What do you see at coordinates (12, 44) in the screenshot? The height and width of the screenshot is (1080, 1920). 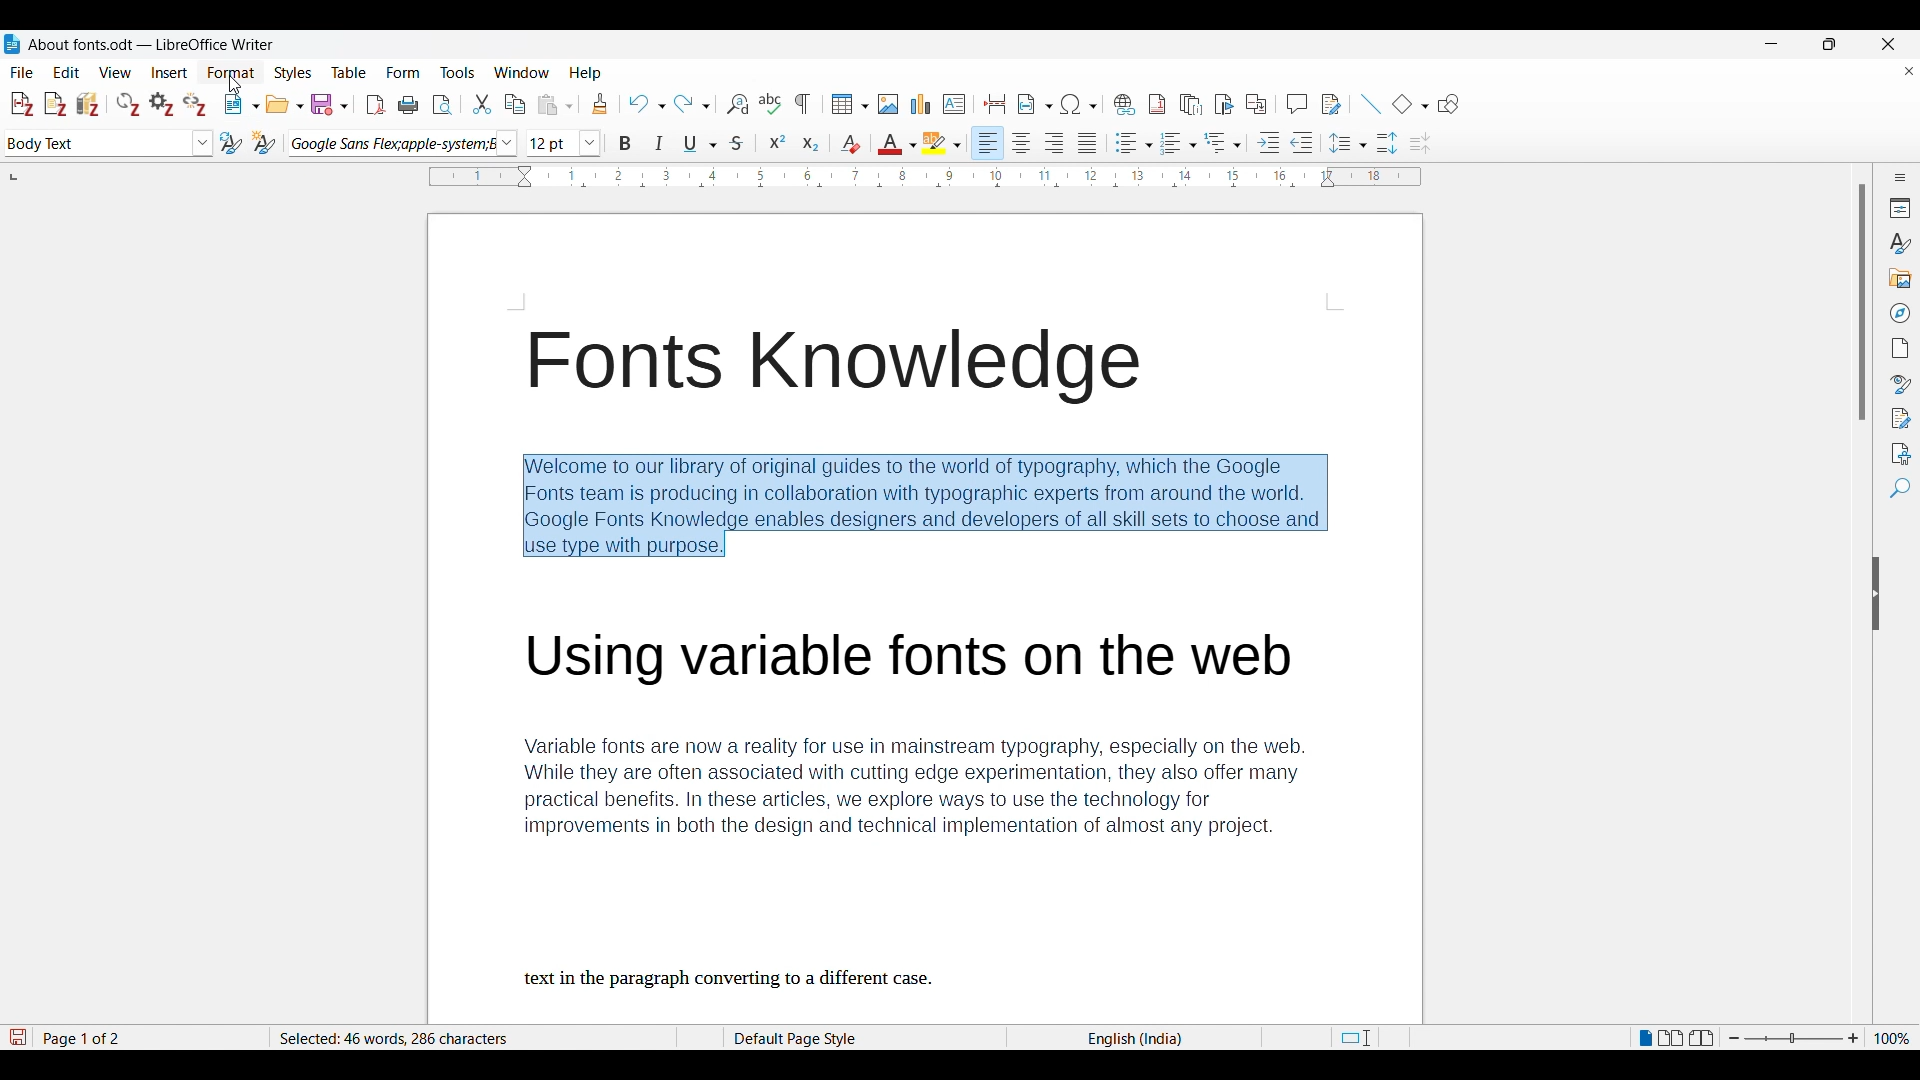 I see `Software logo` at bounding box center [12, 44].